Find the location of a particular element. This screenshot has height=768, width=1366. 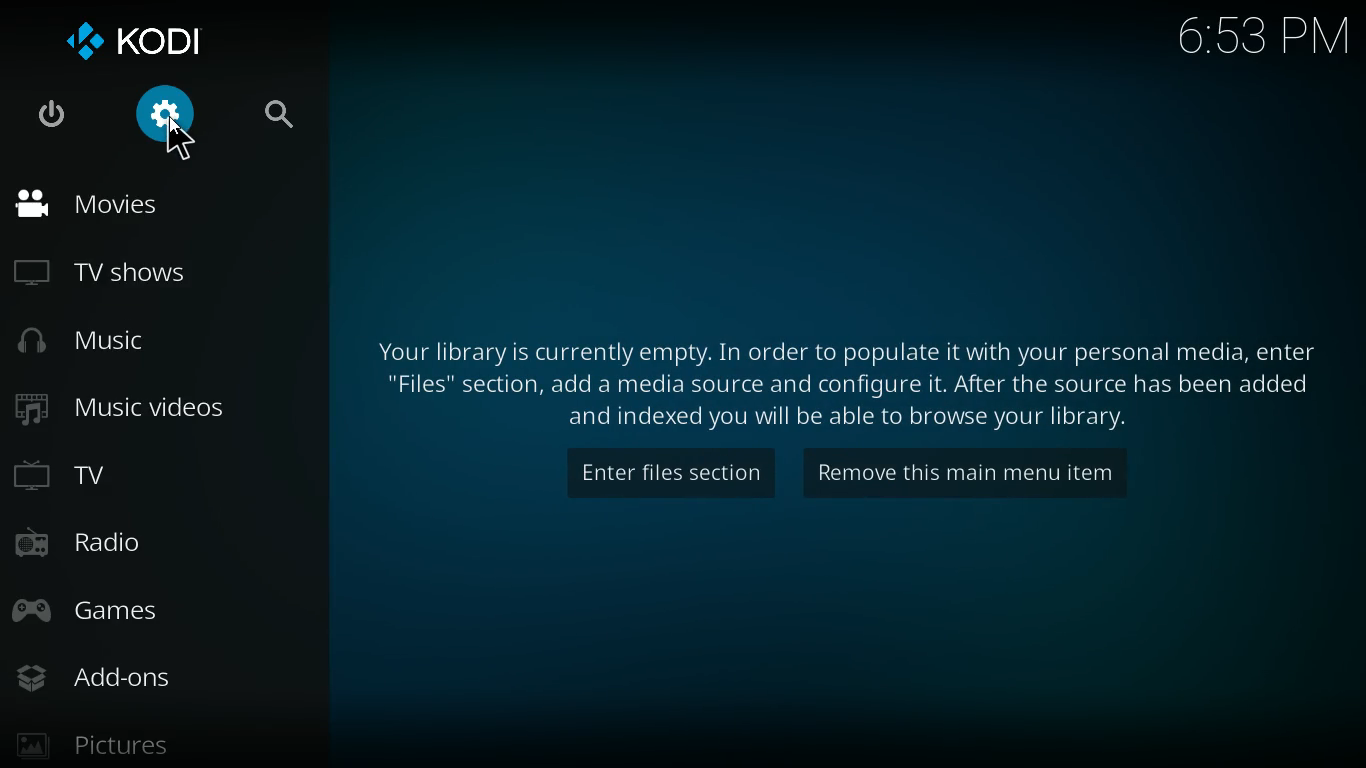

text is located at coordinates (849, 373).